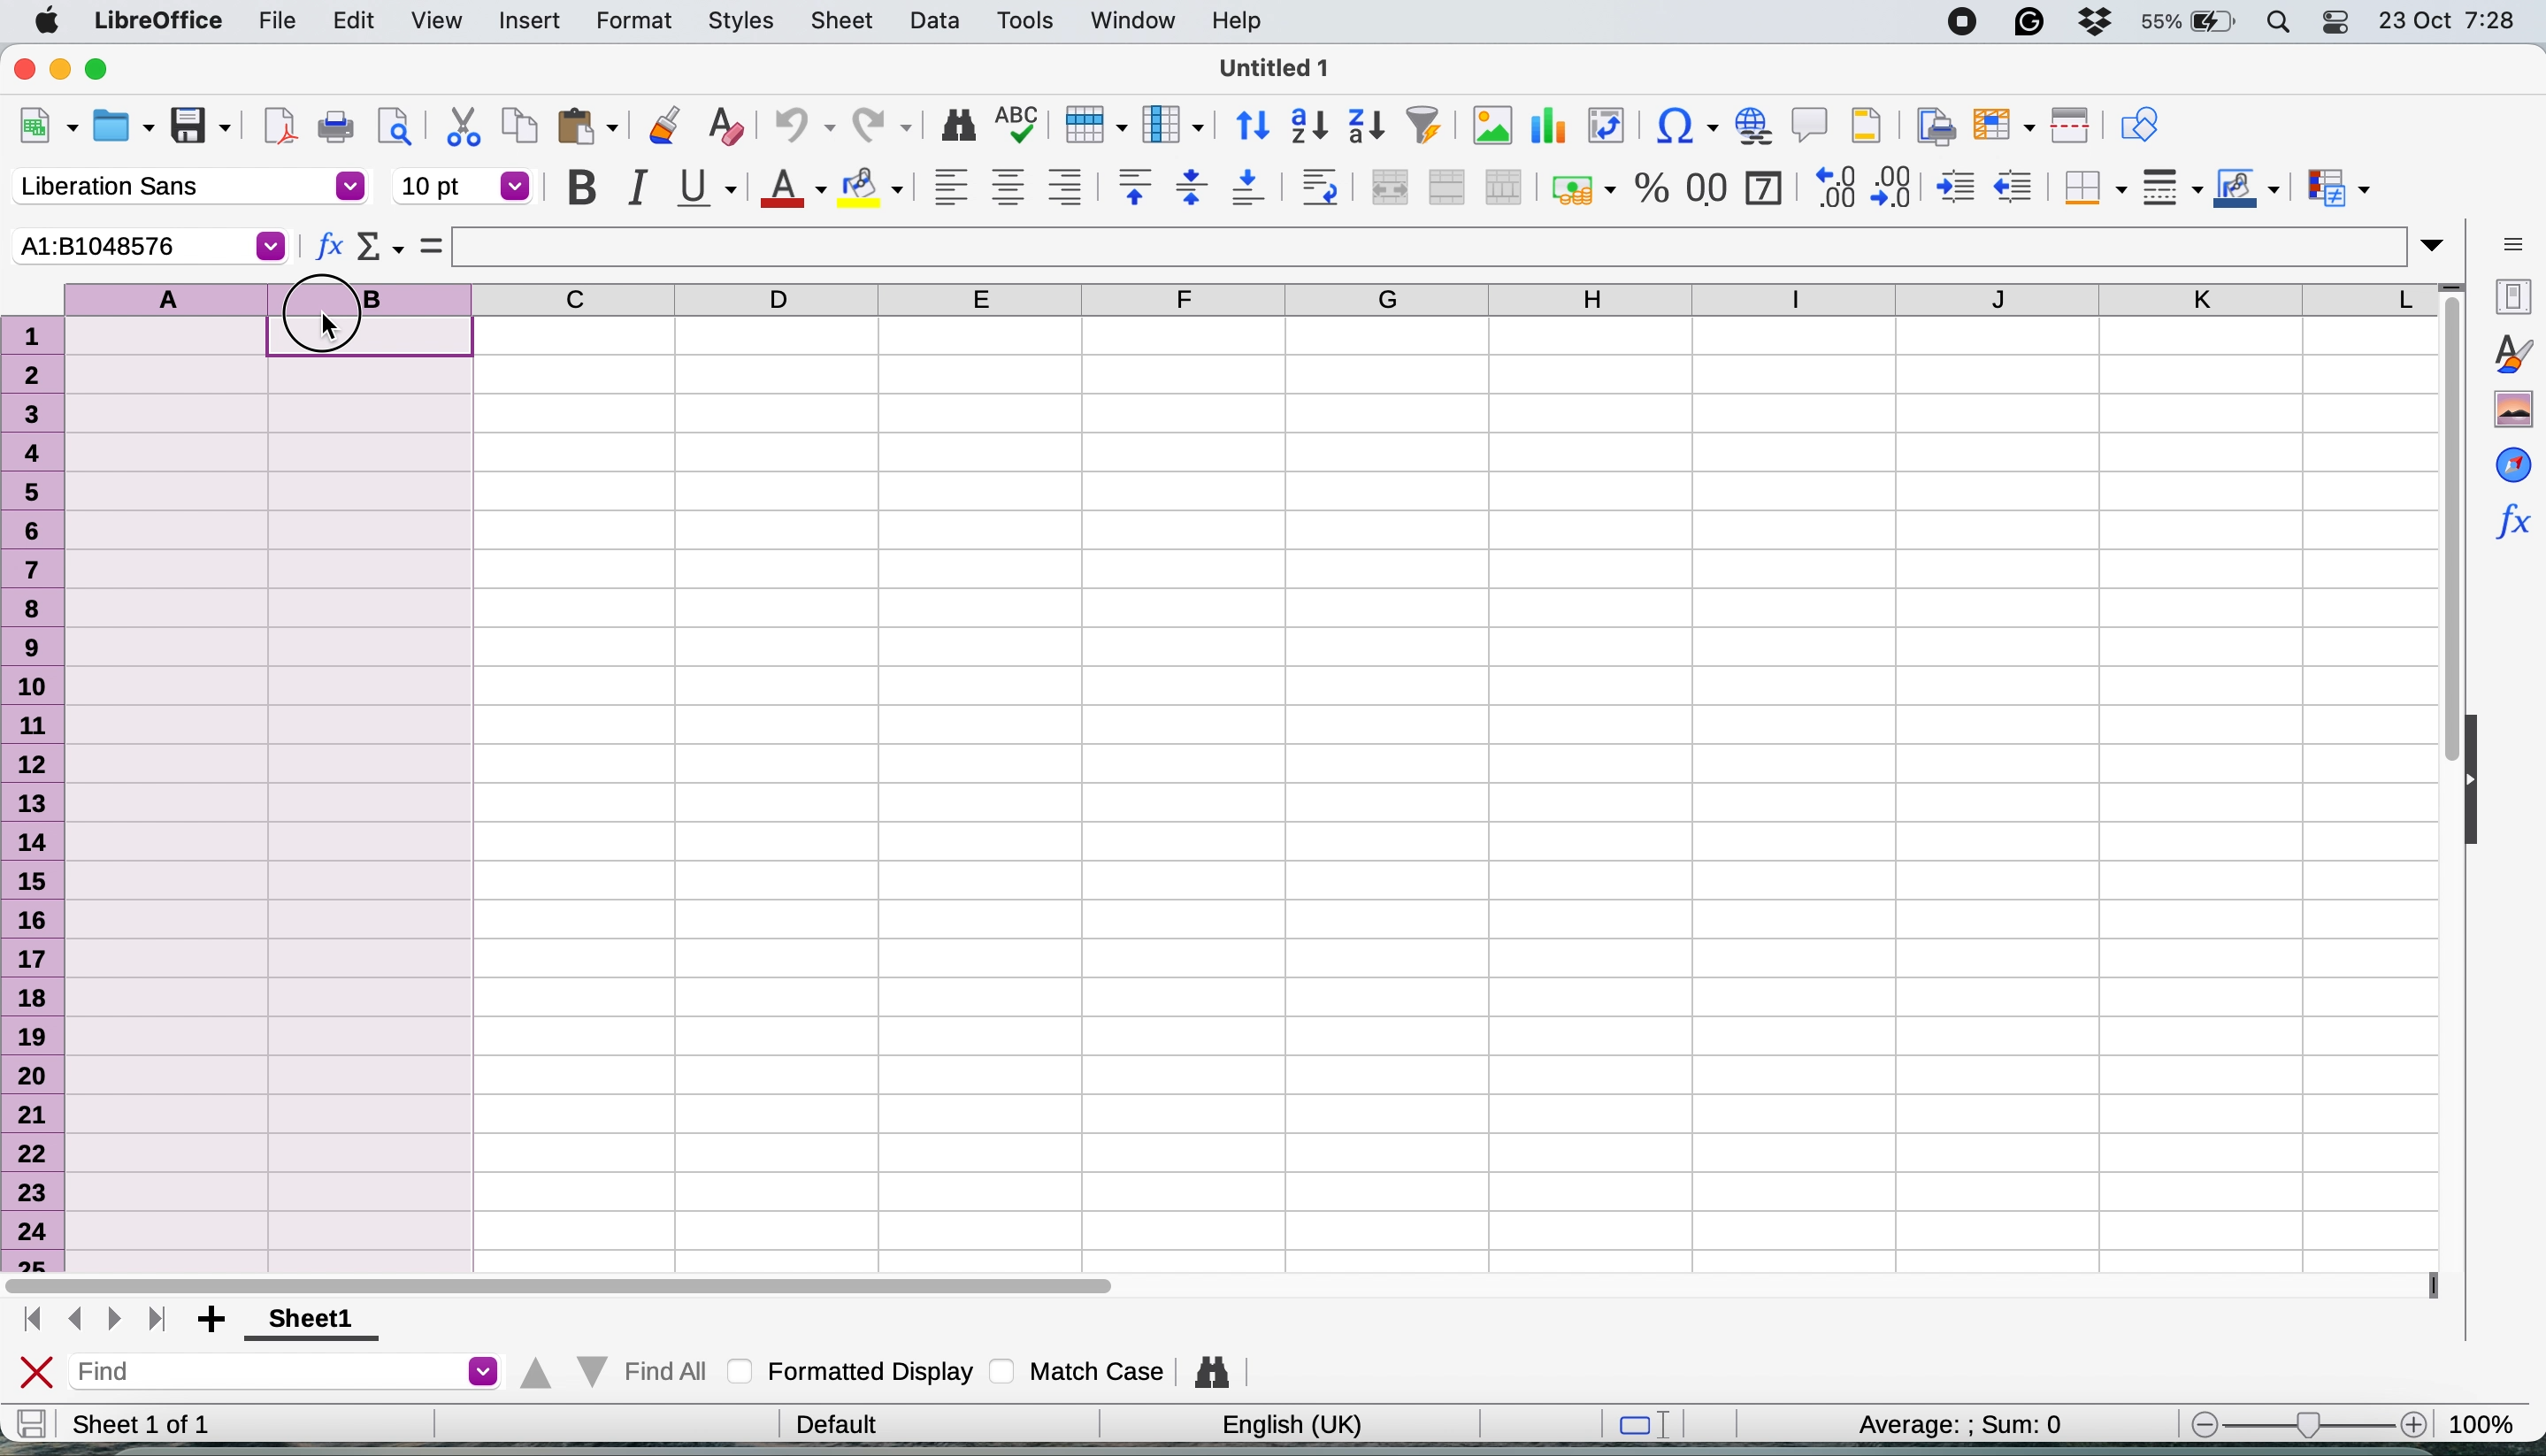 The height and width of the screenshot is (1456, 2546). I want to click on expand formula bar, so click(2440, 244).